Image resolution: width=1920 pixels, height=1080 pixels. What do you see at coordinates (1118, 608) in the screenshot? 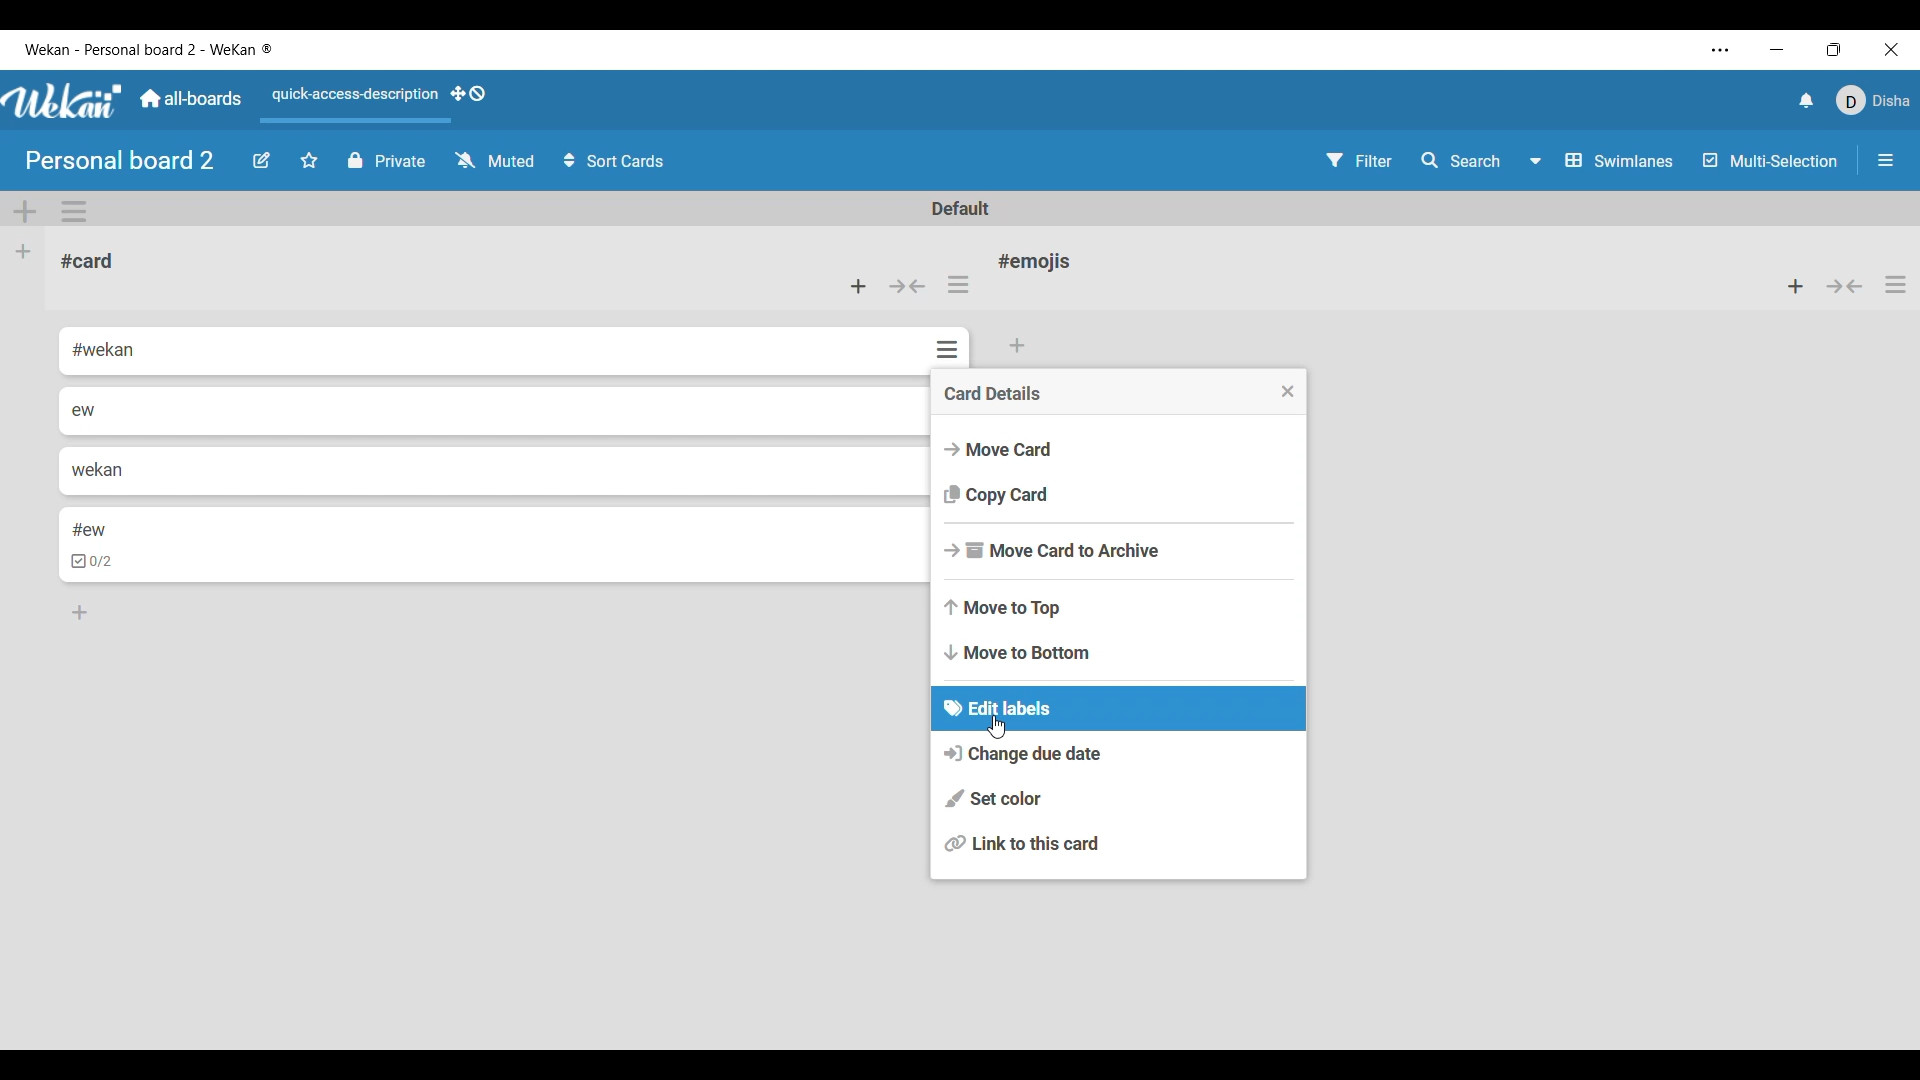
I see `Move to top` at bounding box center [1118, 608].